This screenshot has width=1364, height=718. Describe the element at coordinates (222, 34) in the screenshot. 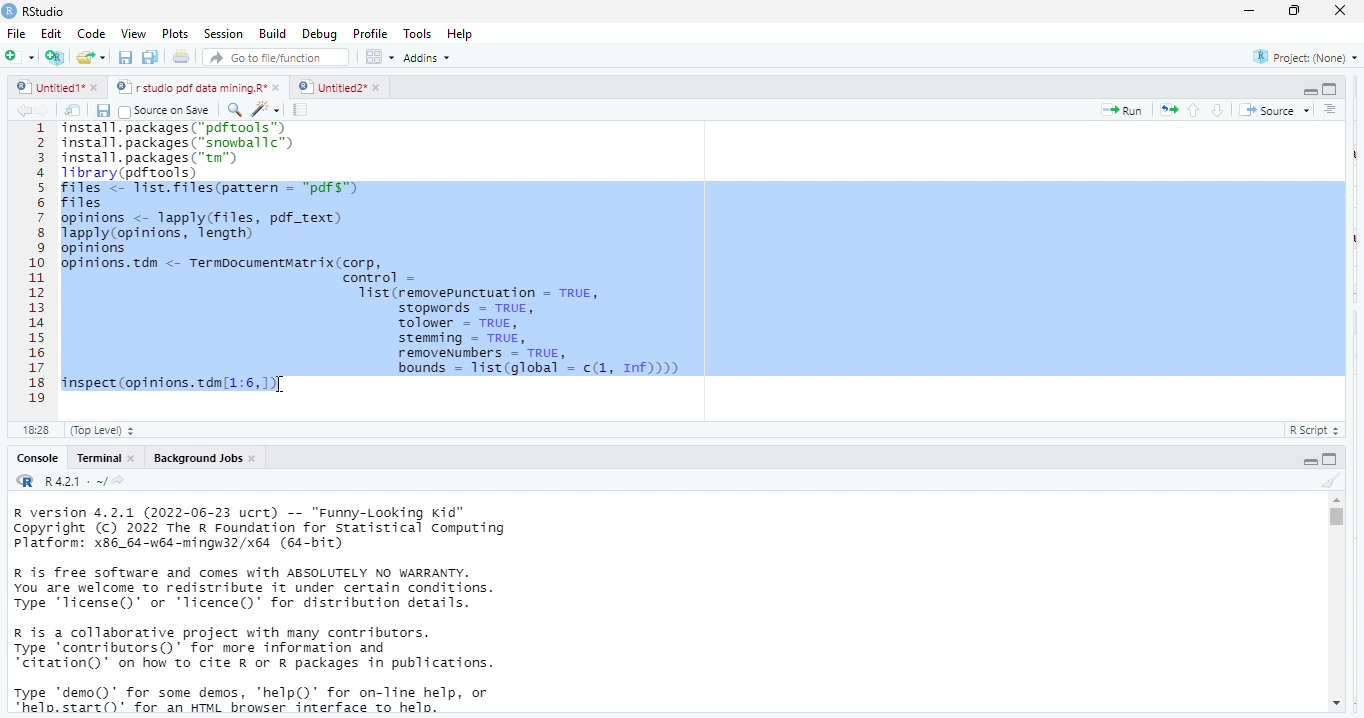

I see `session` at that location.